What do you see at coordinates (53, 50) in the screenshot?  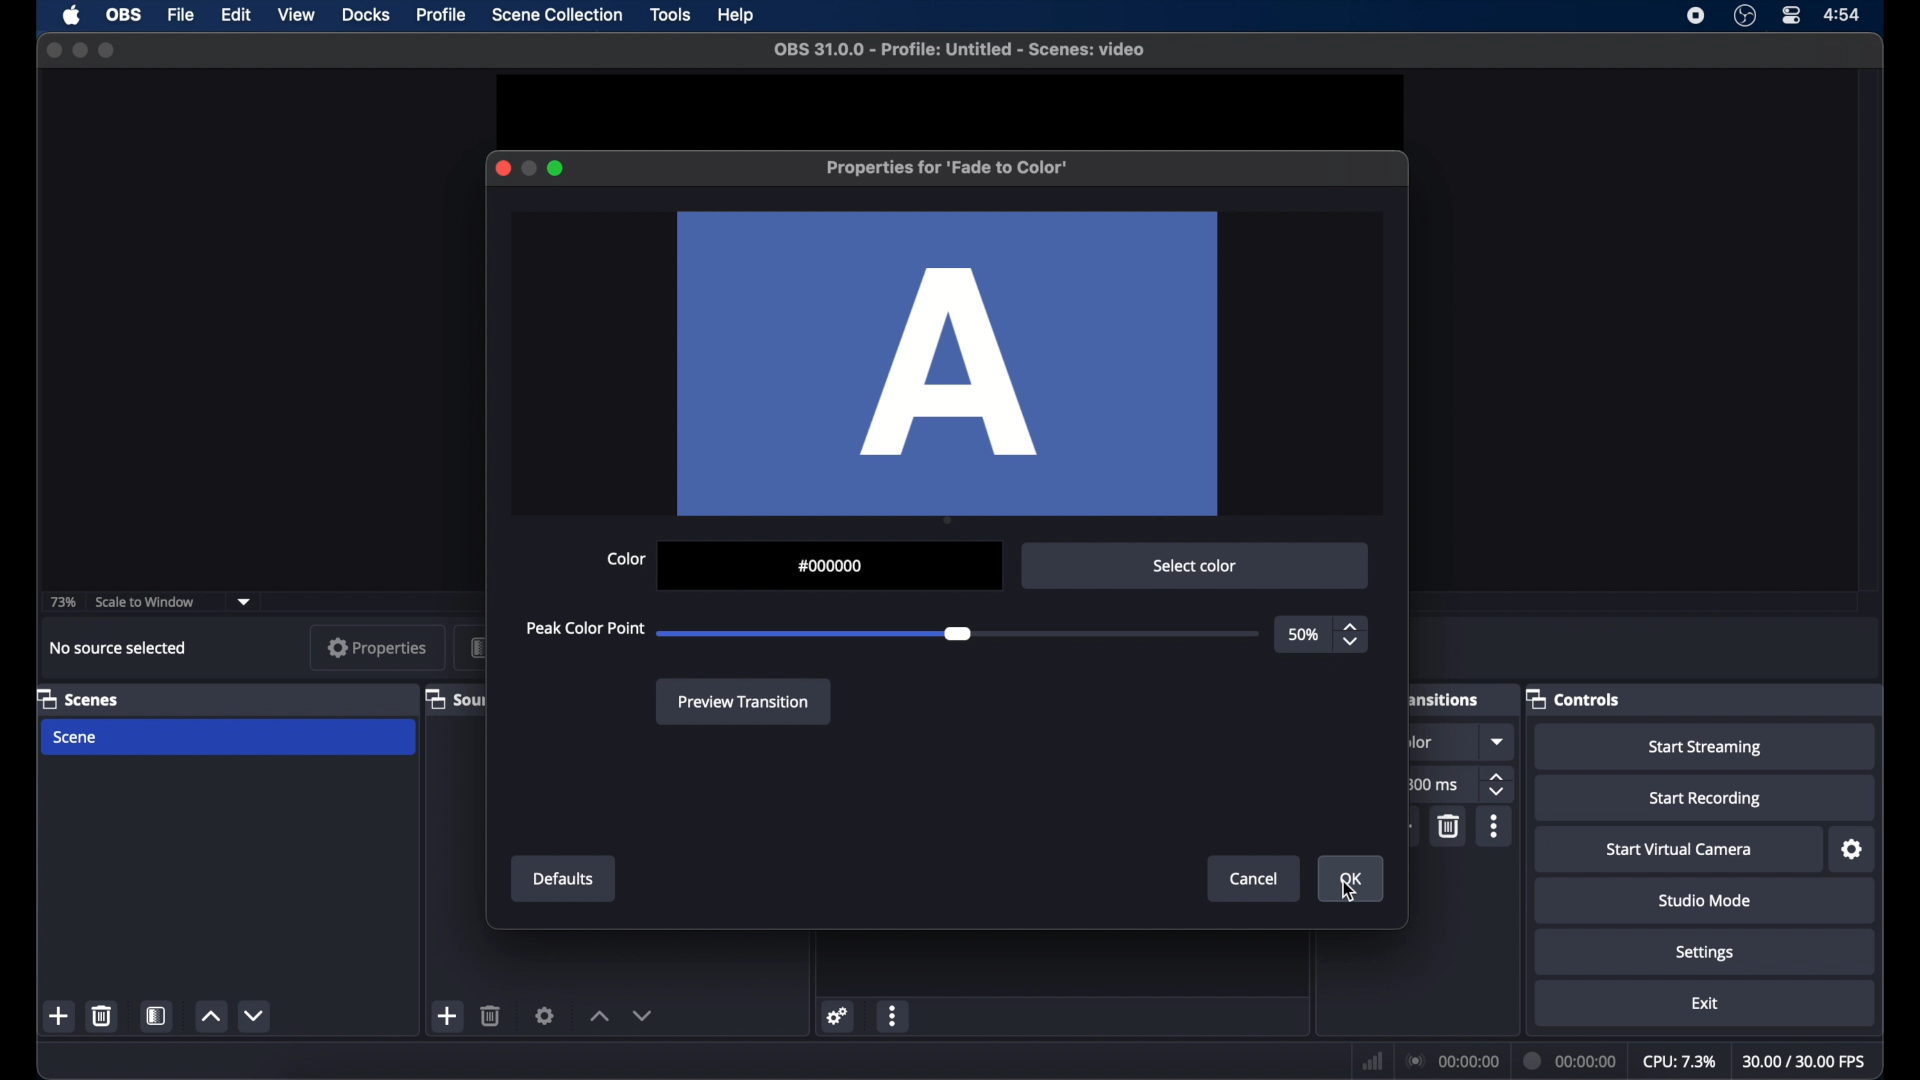 I see `close` at bounding box center [53, 50].